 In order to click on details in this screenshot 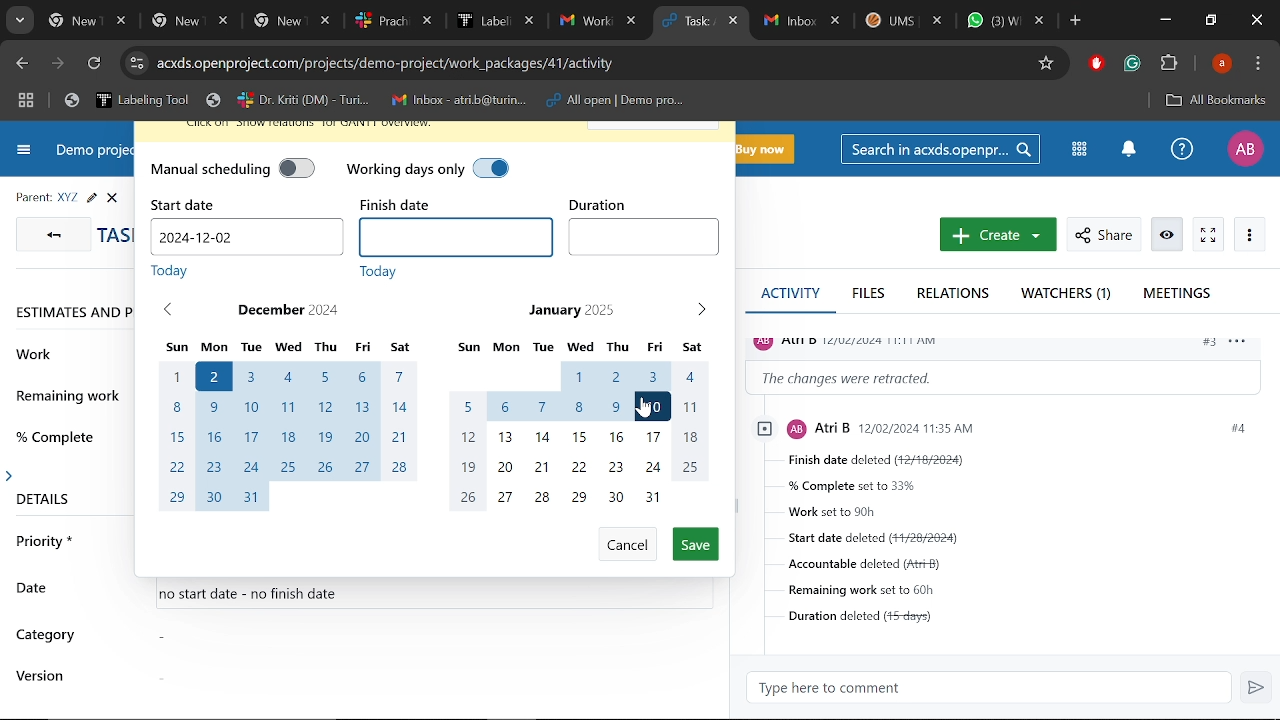, I will do `click(39, 494)`.